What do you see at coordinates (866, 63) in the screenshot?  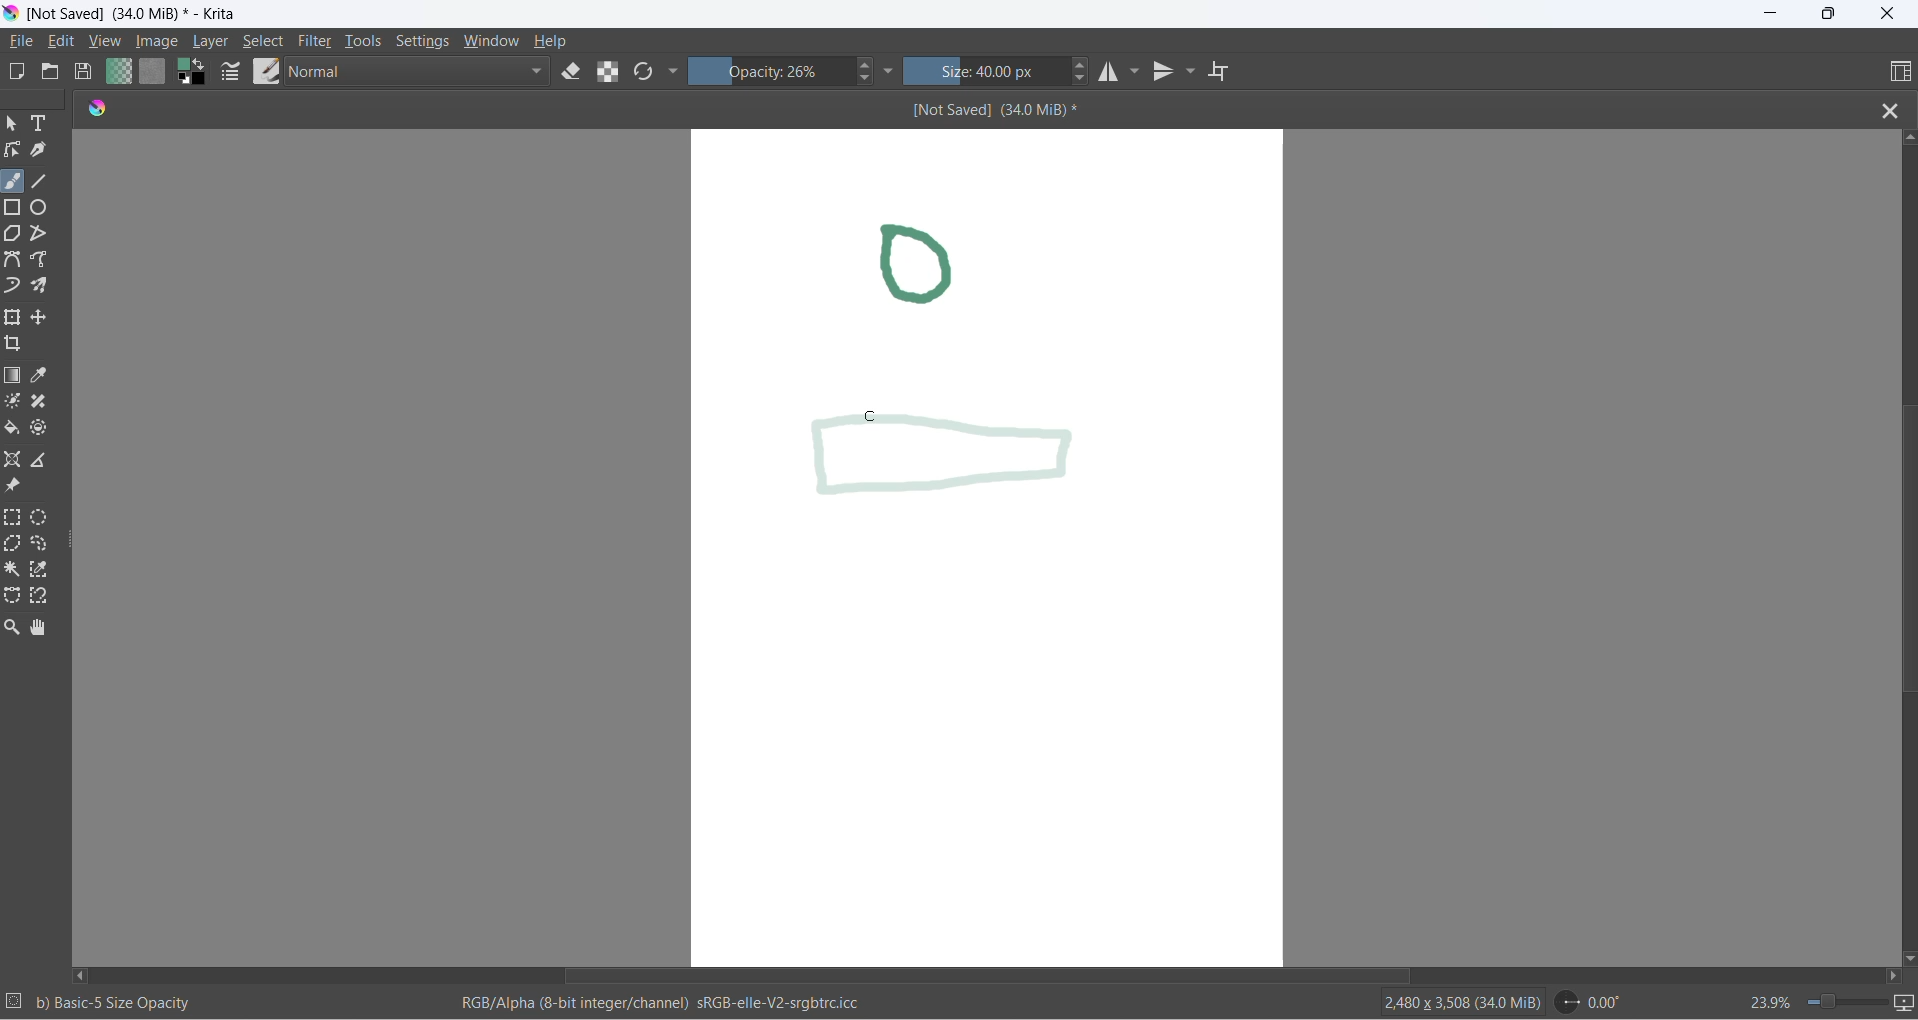 I see `increase opacity button` at bounding box center [866, 63].